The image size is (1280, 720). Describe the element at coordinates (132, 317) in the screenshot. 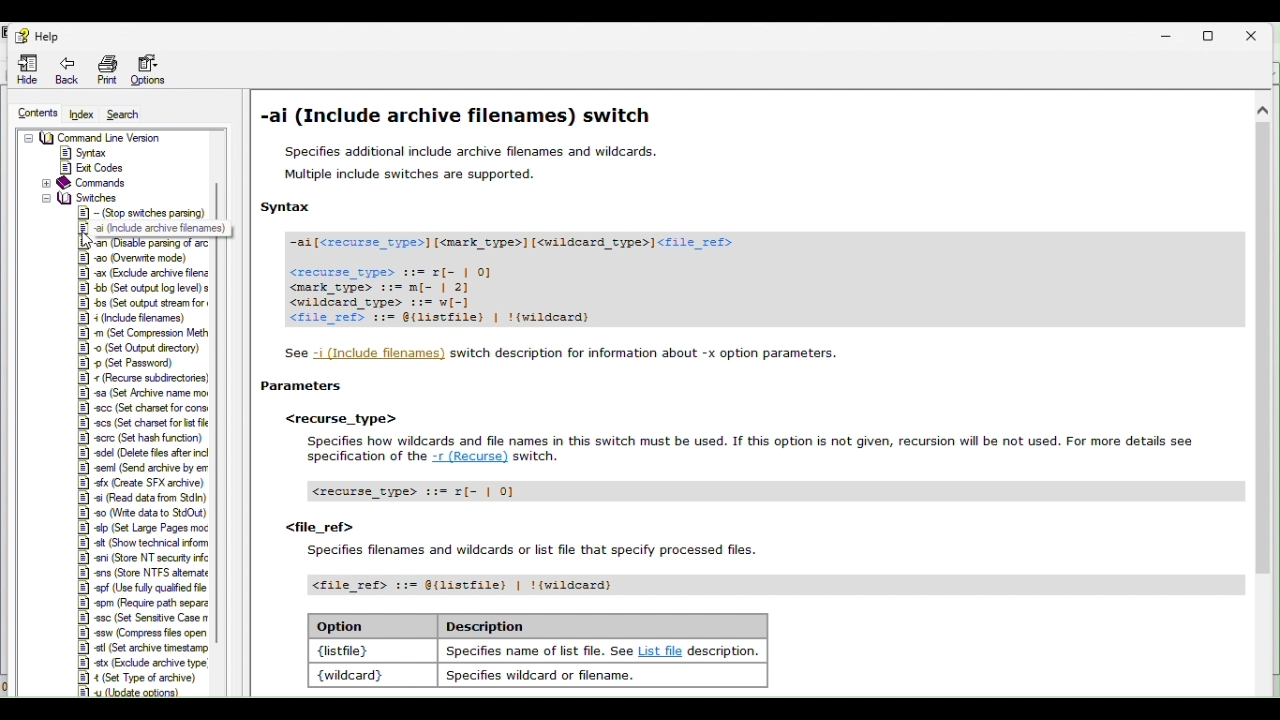

I see `Include filenames` at that location.